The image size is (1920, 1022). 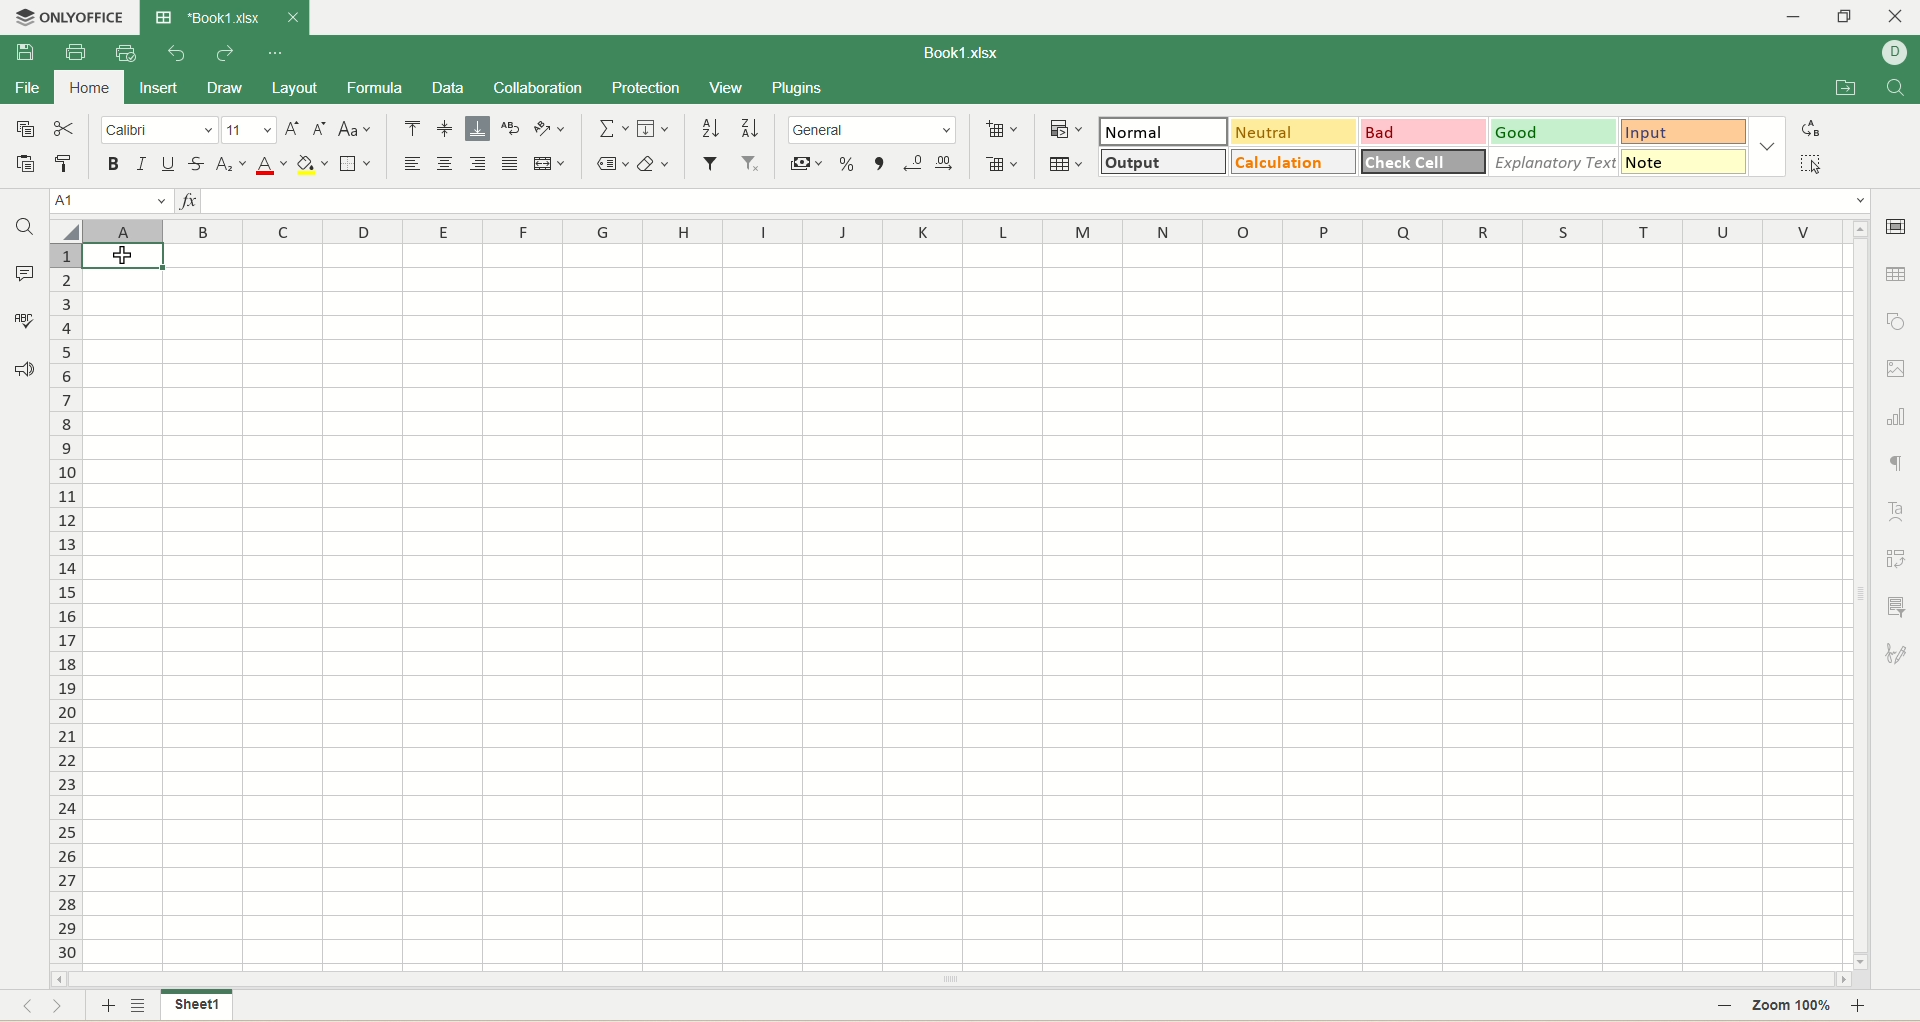 What do you see at coordinates (158, 87) in the screenshot?
I see `insert` at bounding box center [158, 87].